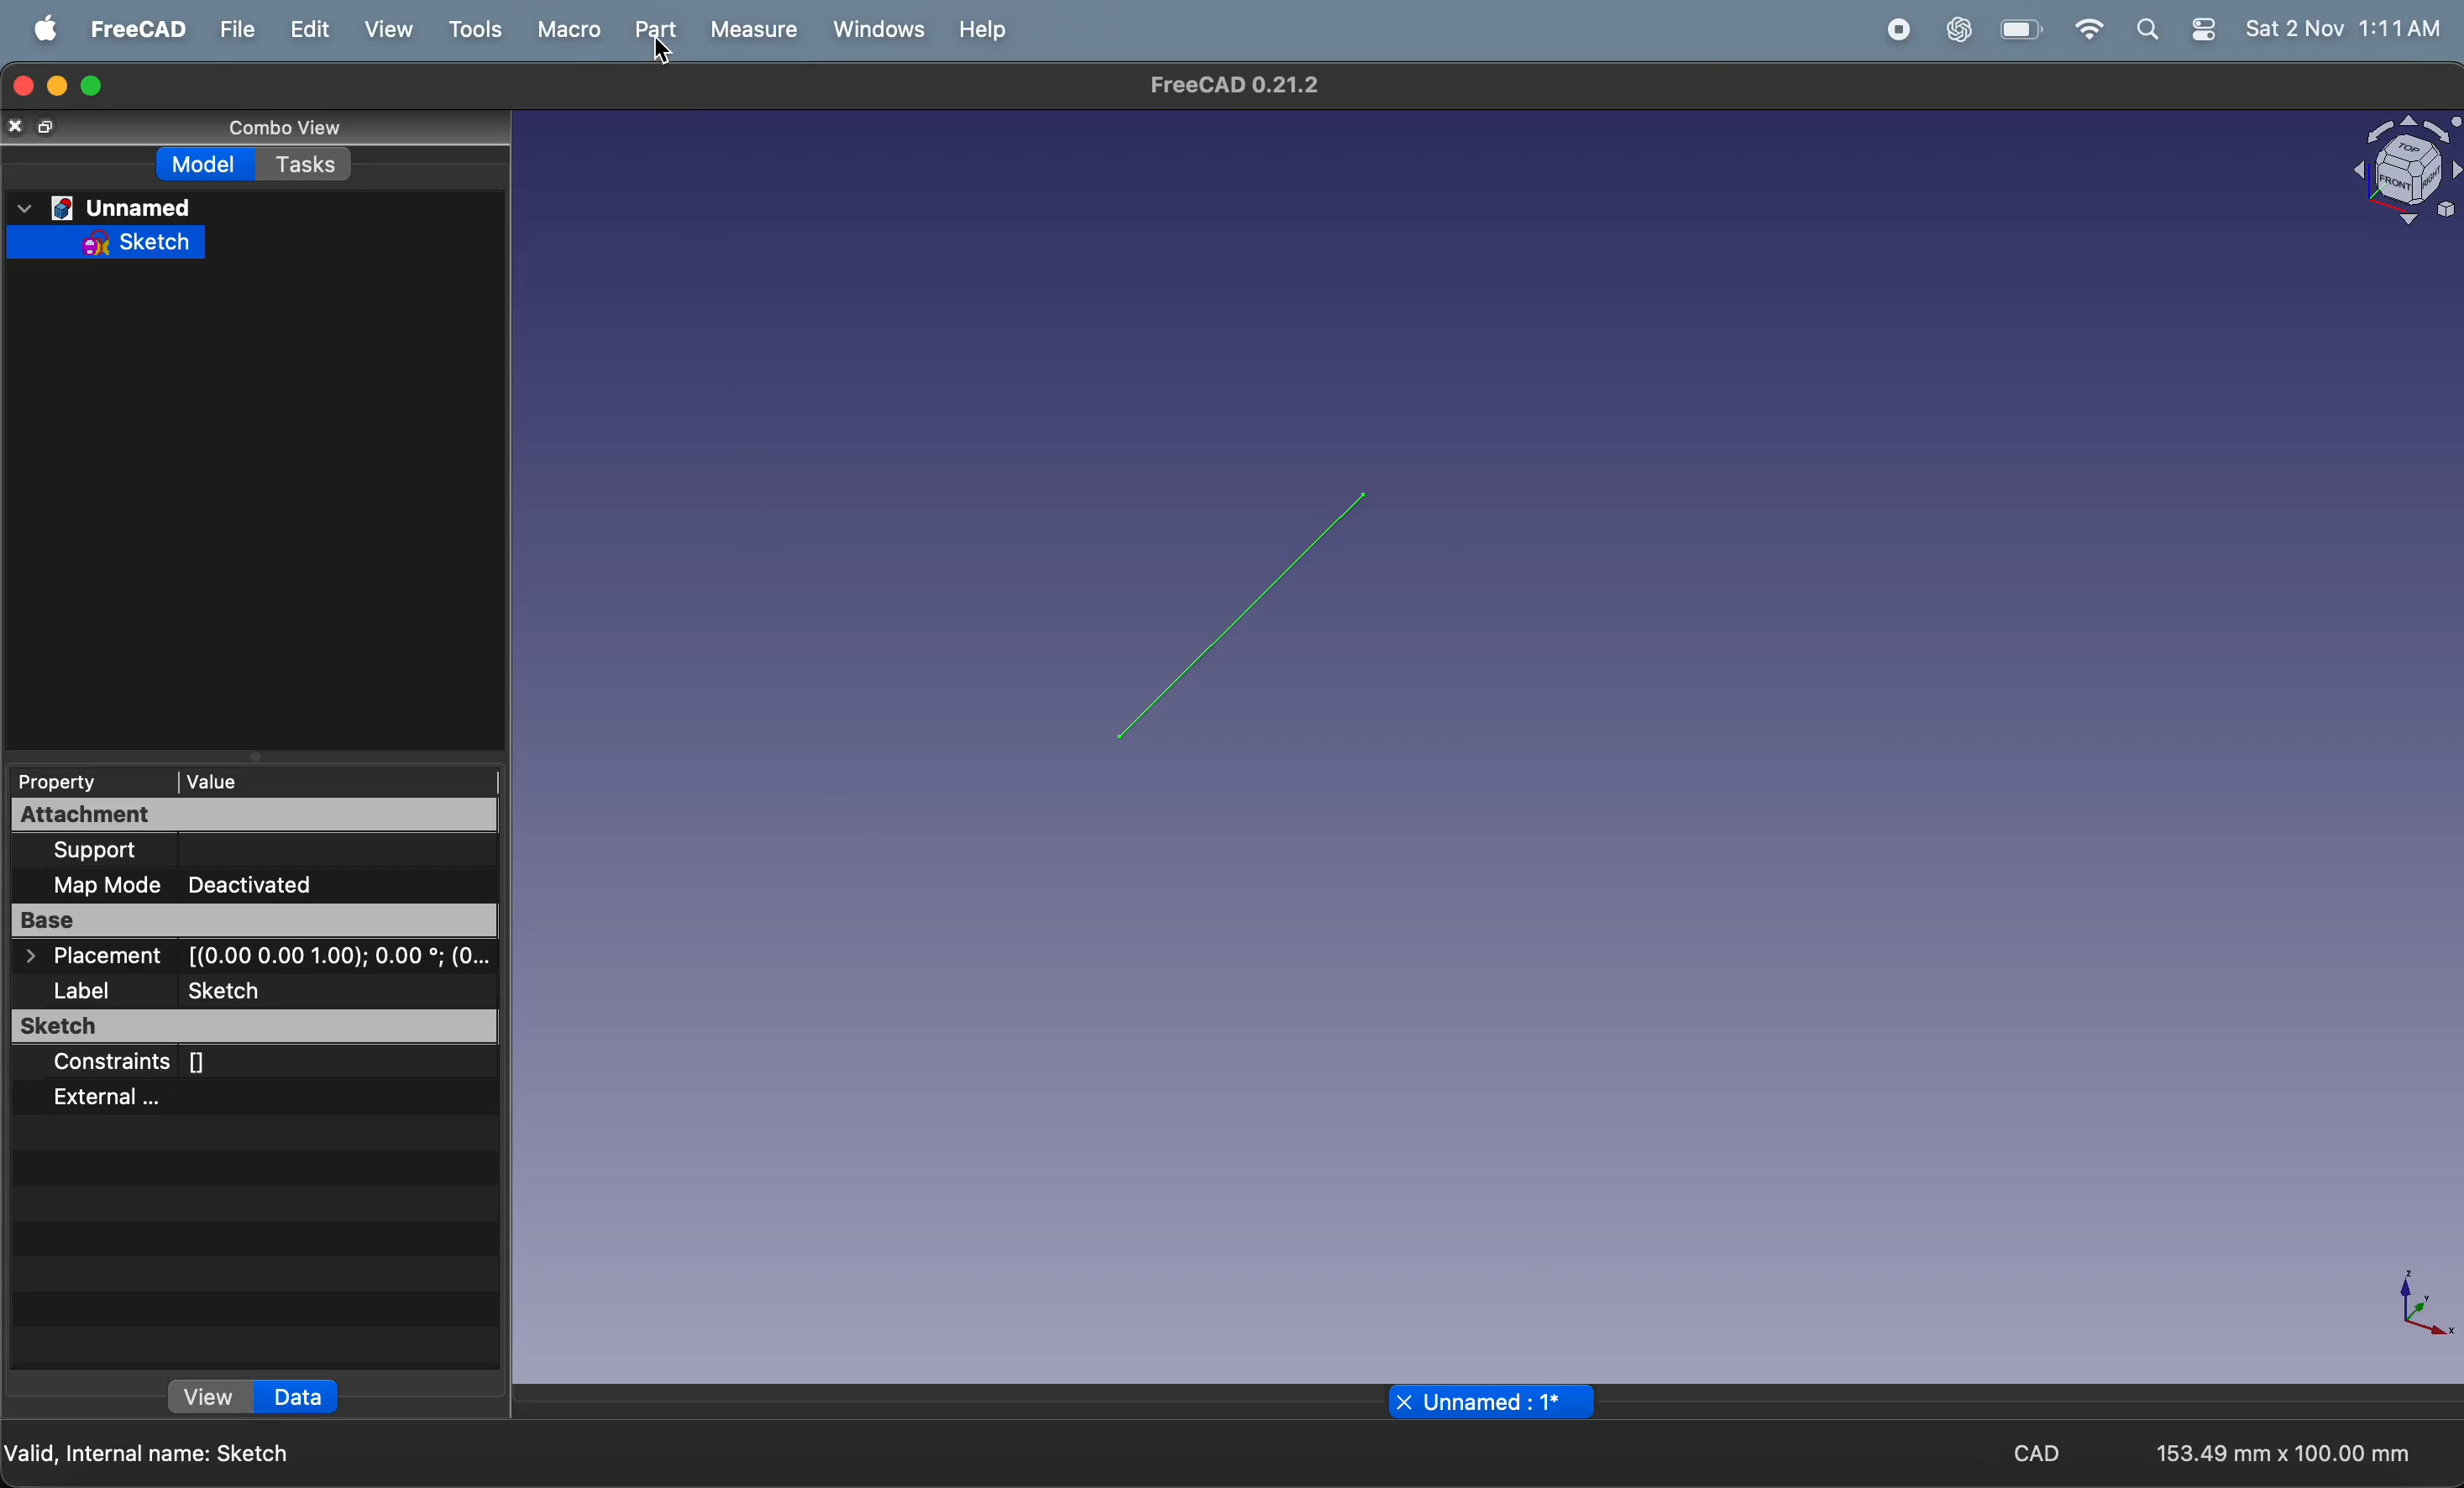 This screenshot has width=2464, height=1488. What do you see at coordinates (661, 52) in the screenshot?
I see `cursor` at bounding box center [661, 52].